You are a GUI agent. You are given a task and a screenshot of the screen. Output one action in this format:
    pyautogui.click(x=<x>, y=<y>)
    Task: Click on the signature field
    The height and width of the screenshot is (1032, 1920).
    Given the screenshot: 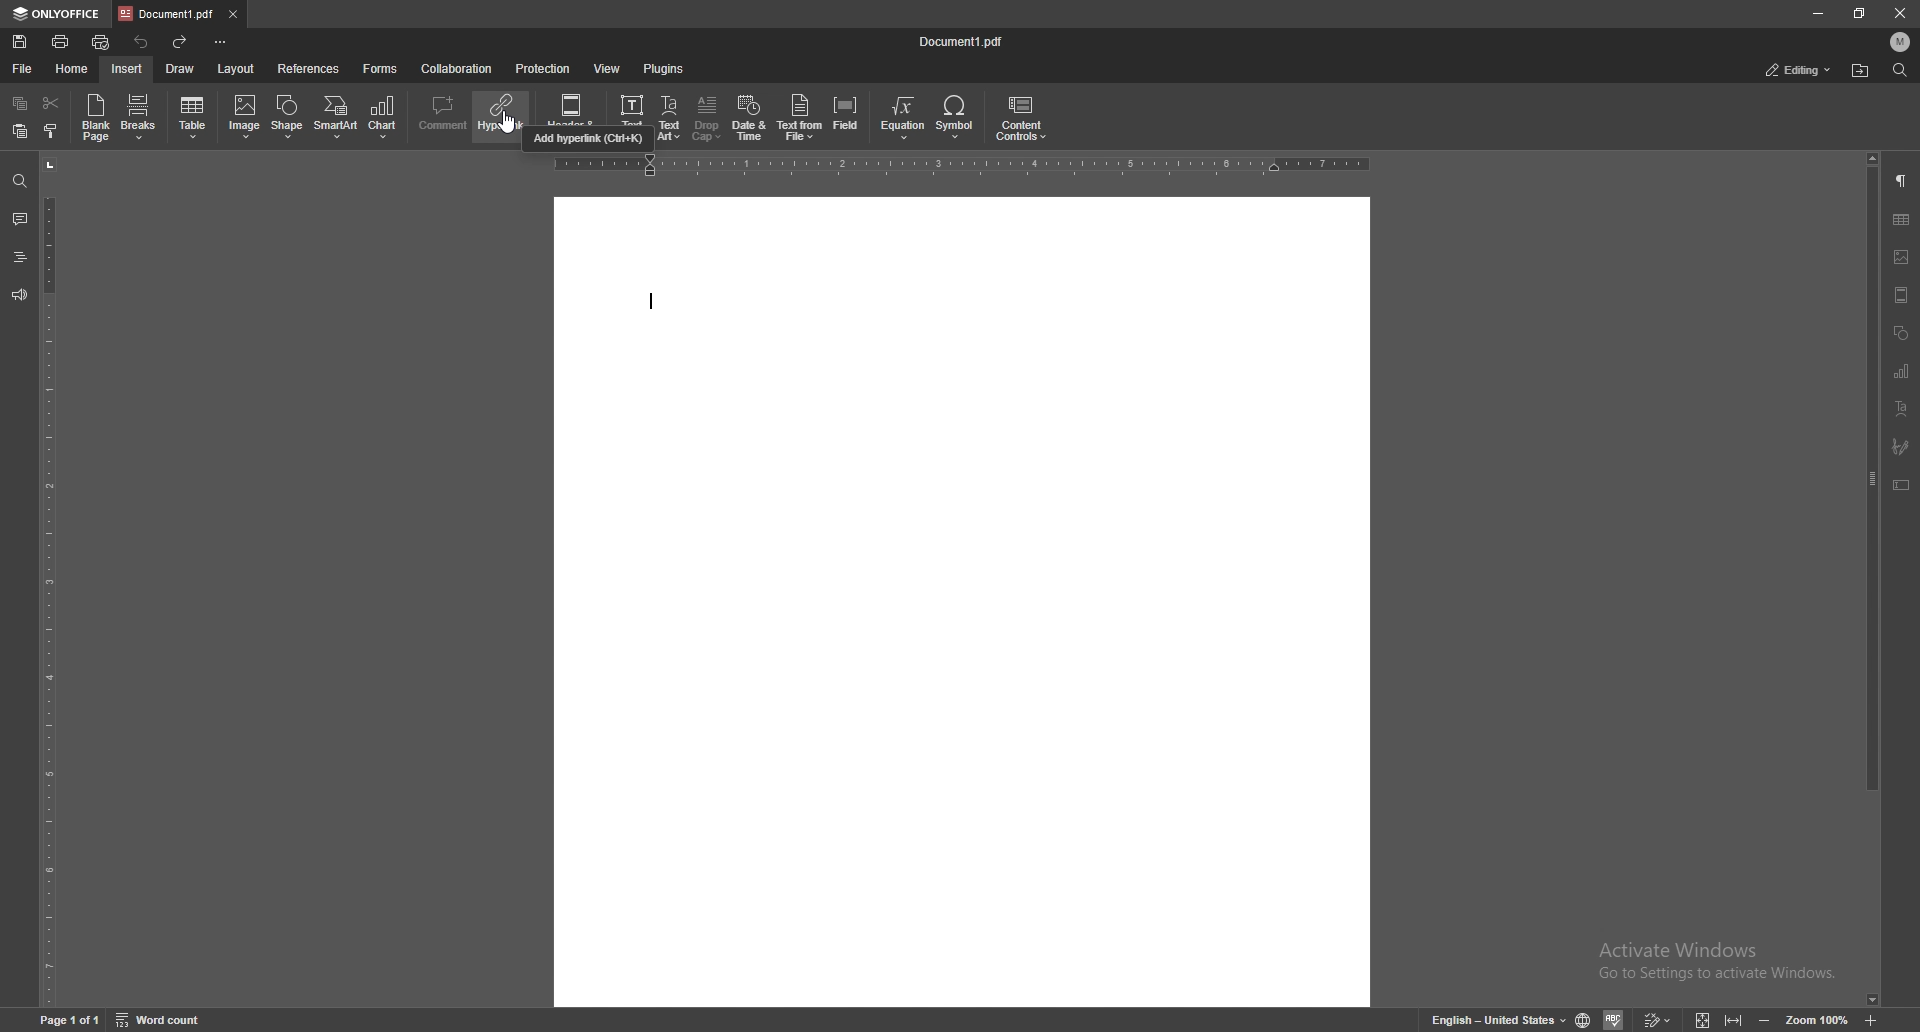 What is the action you would take?
    pyautogui.click(x=1901, y=447)
    